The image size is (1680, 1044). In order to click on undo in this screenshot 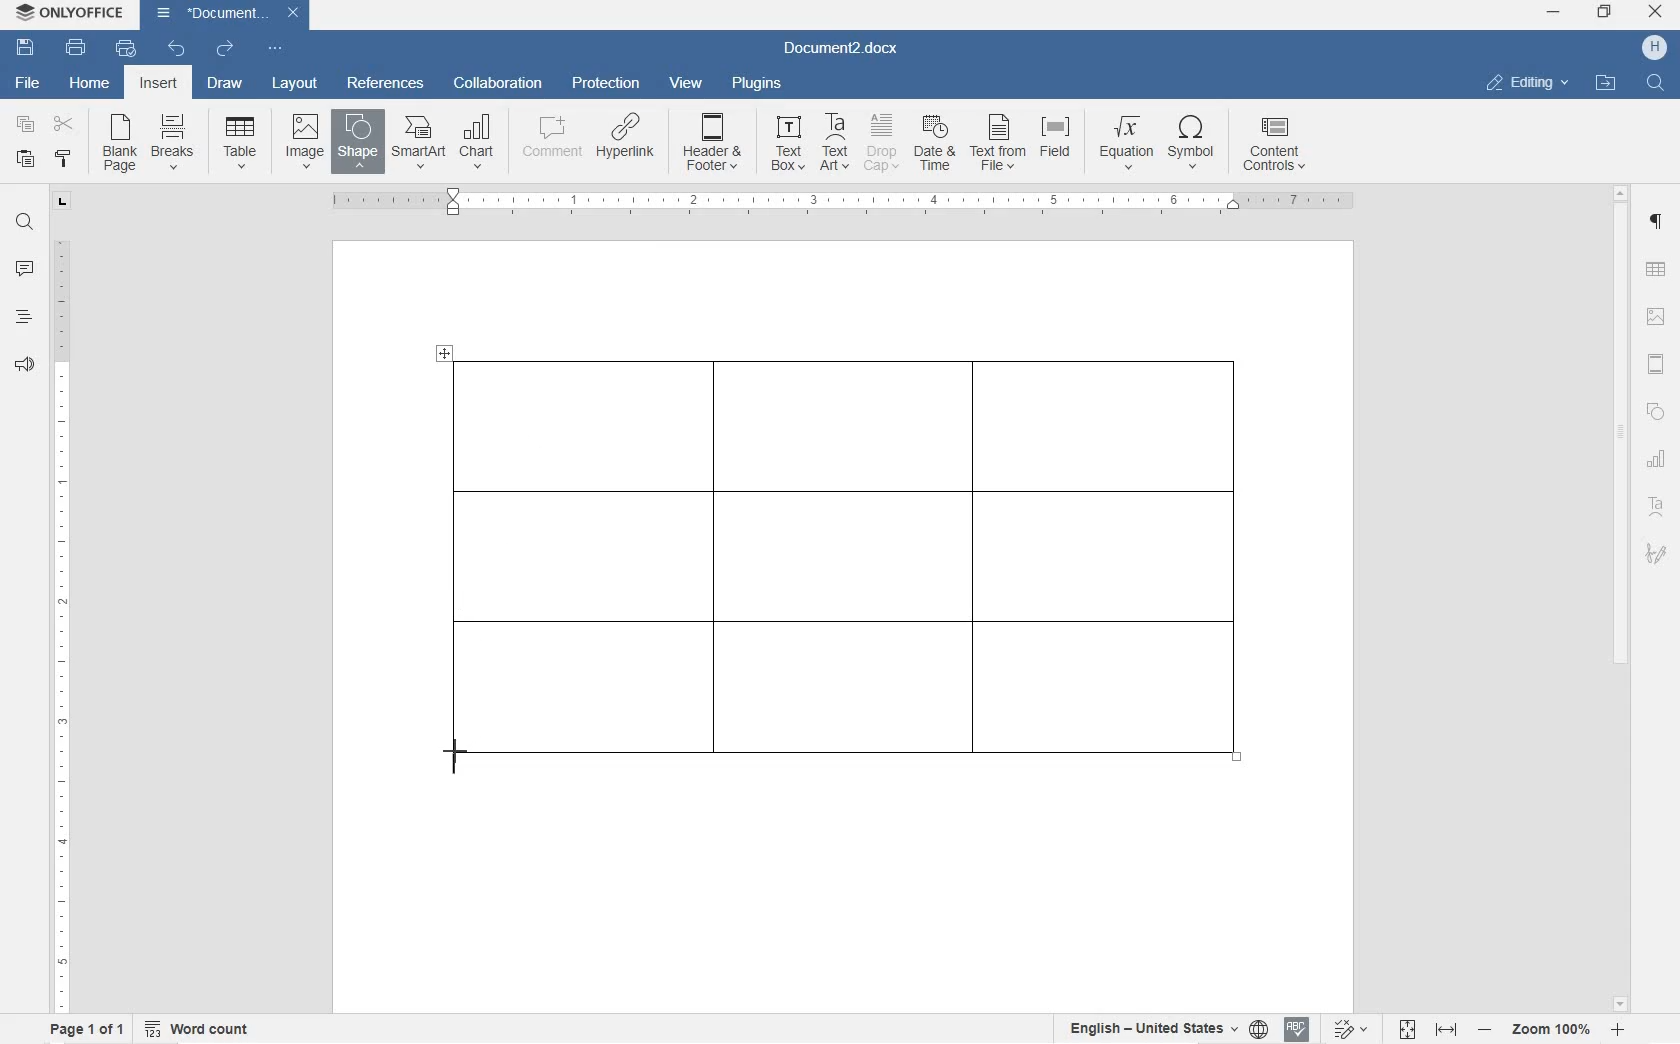, I will do `click(175, 49)`.